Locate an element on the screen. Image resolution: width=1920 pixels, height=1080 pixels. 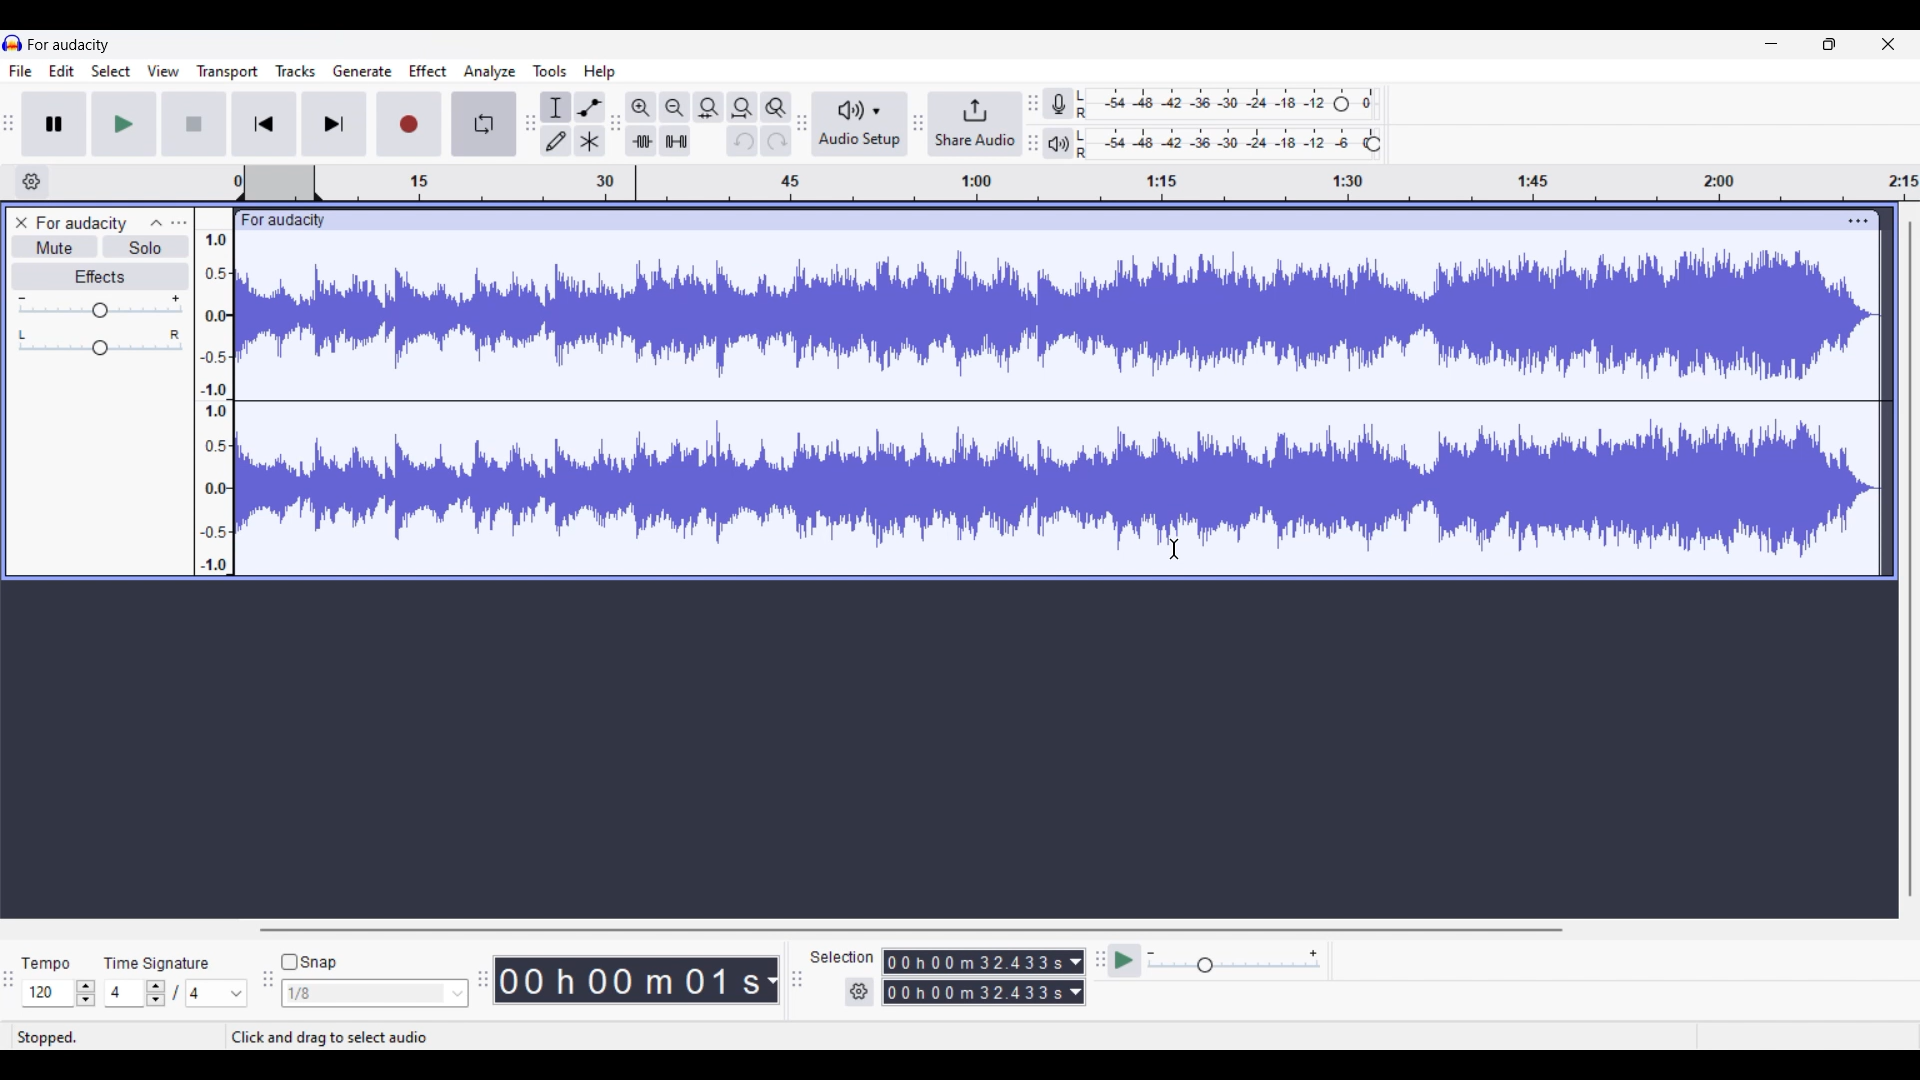
Analyze menu is located at coordinates (490, 72).